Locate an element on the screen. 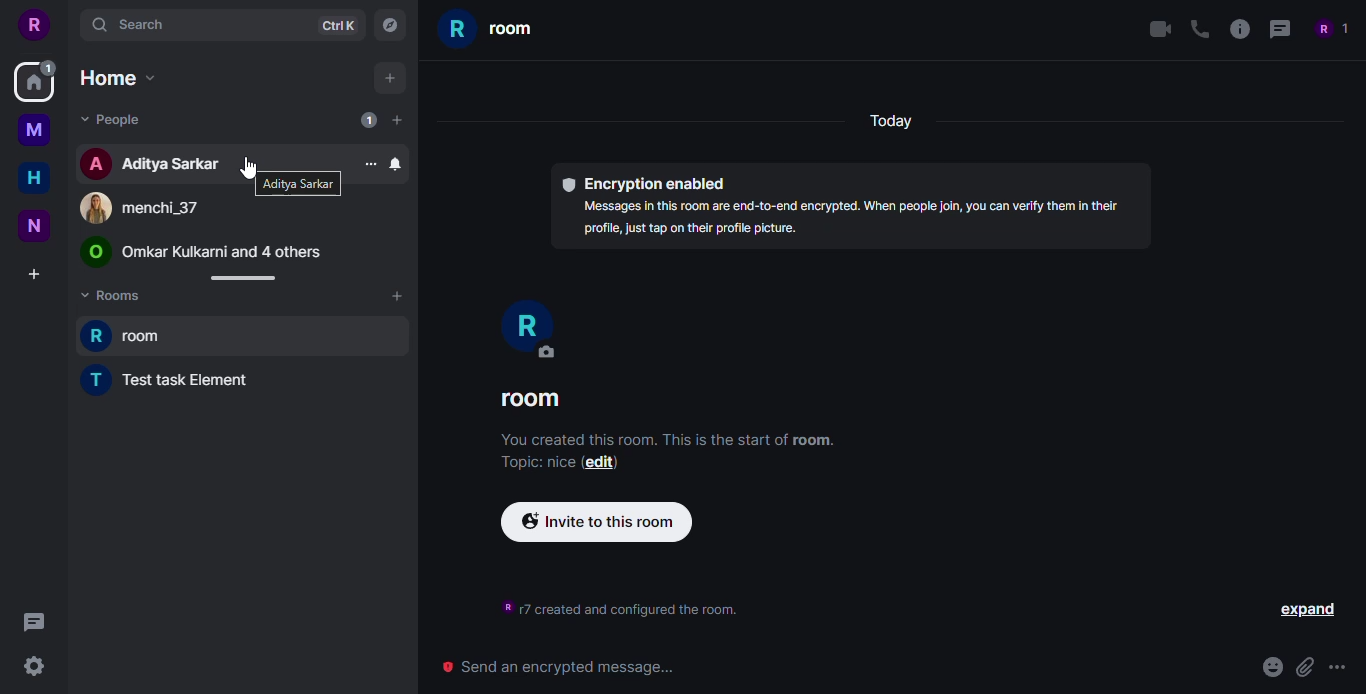 Image resolution: width=1366 pixels, height=694 pixels. room is located at coordinates (129, 334).